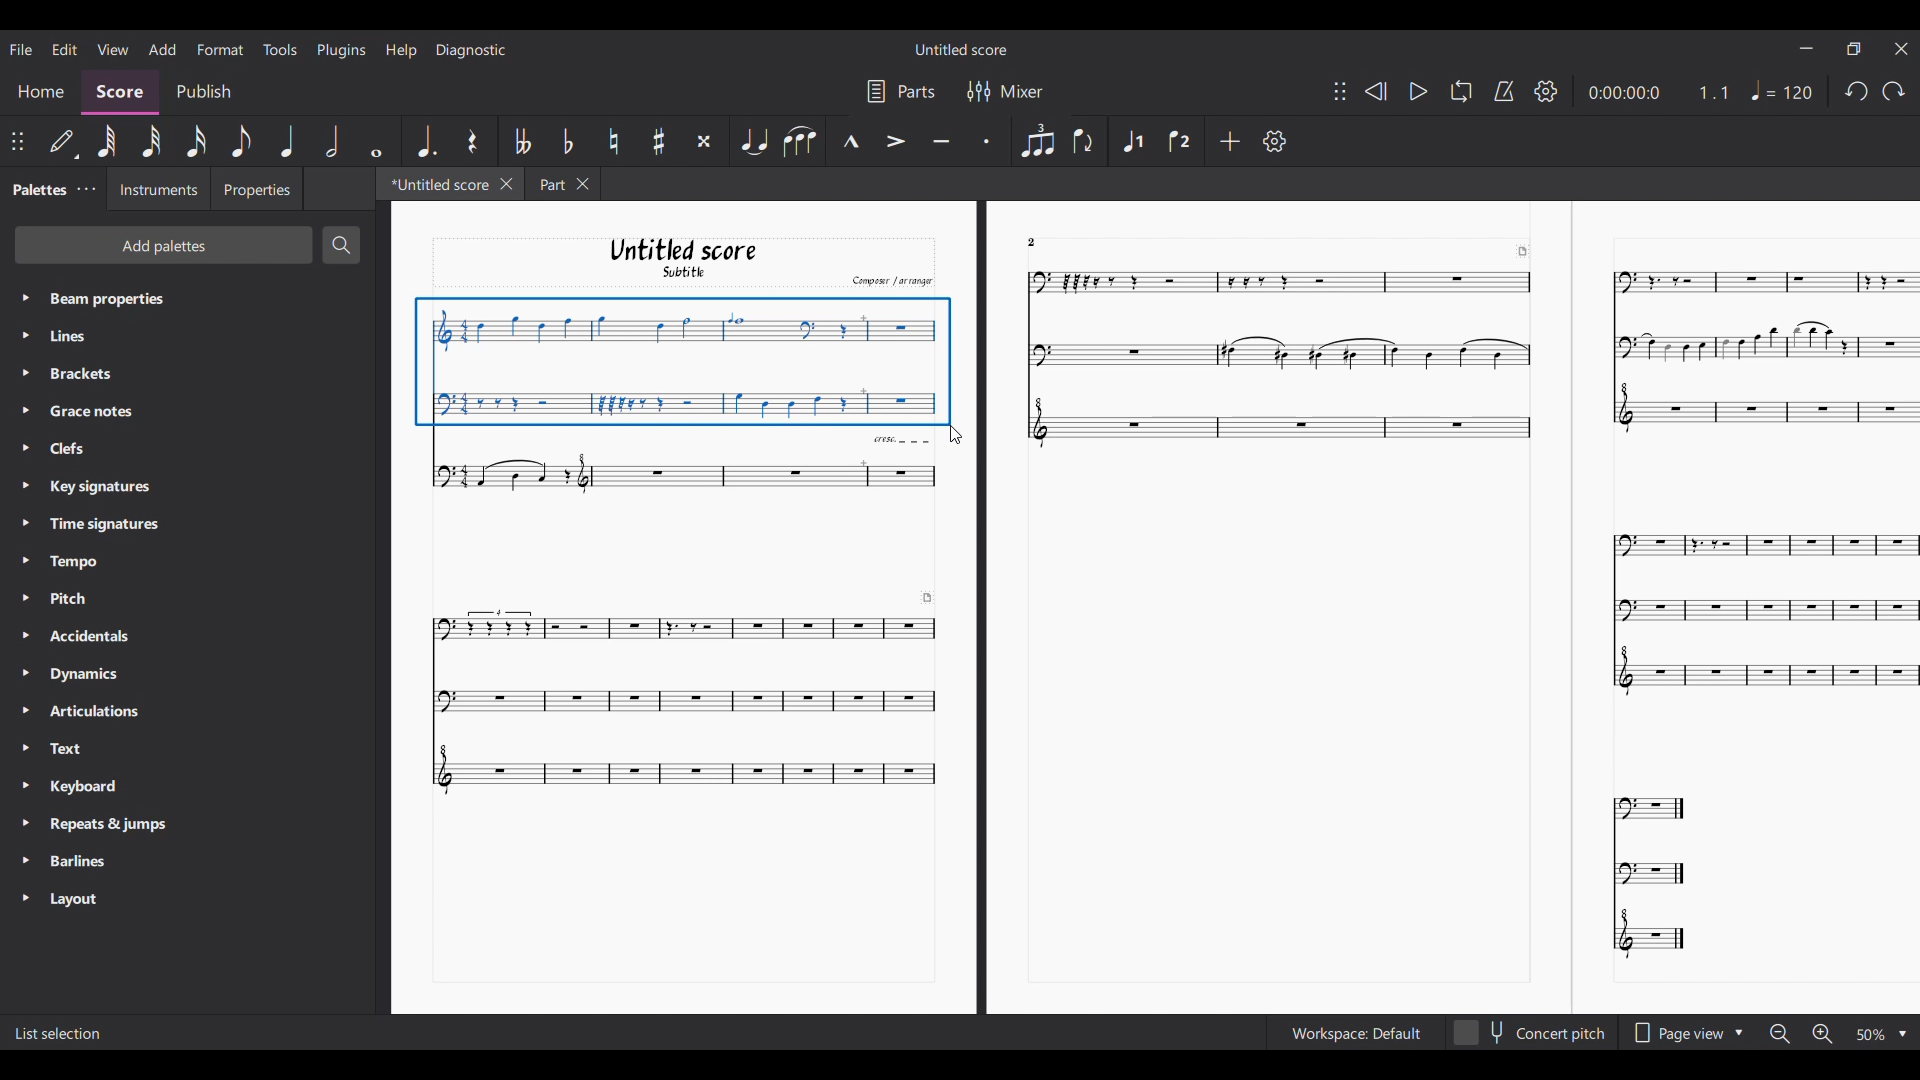  Describe the element at coordinates (1355, 1033) in the screenshot. I see `Workspace setting` at that location.